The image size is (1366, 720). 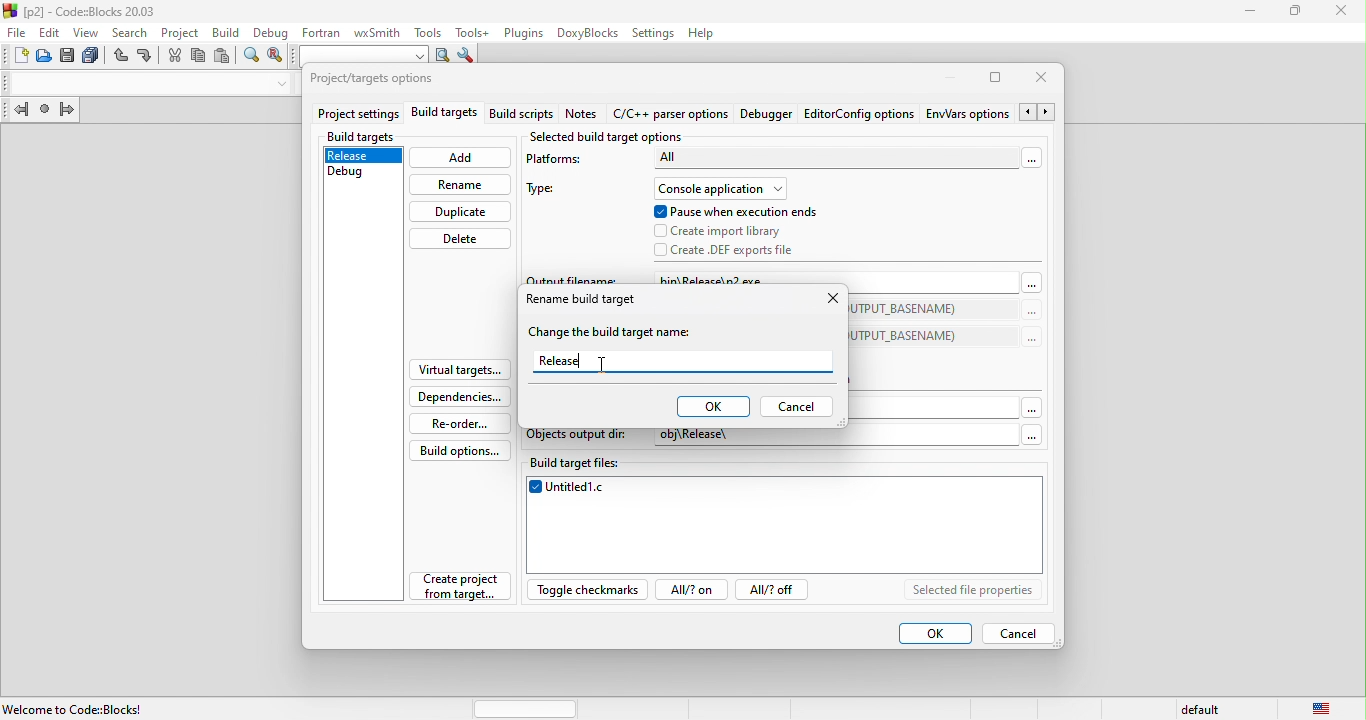 I want to click on create def exports file, so click(x=742, y=250).